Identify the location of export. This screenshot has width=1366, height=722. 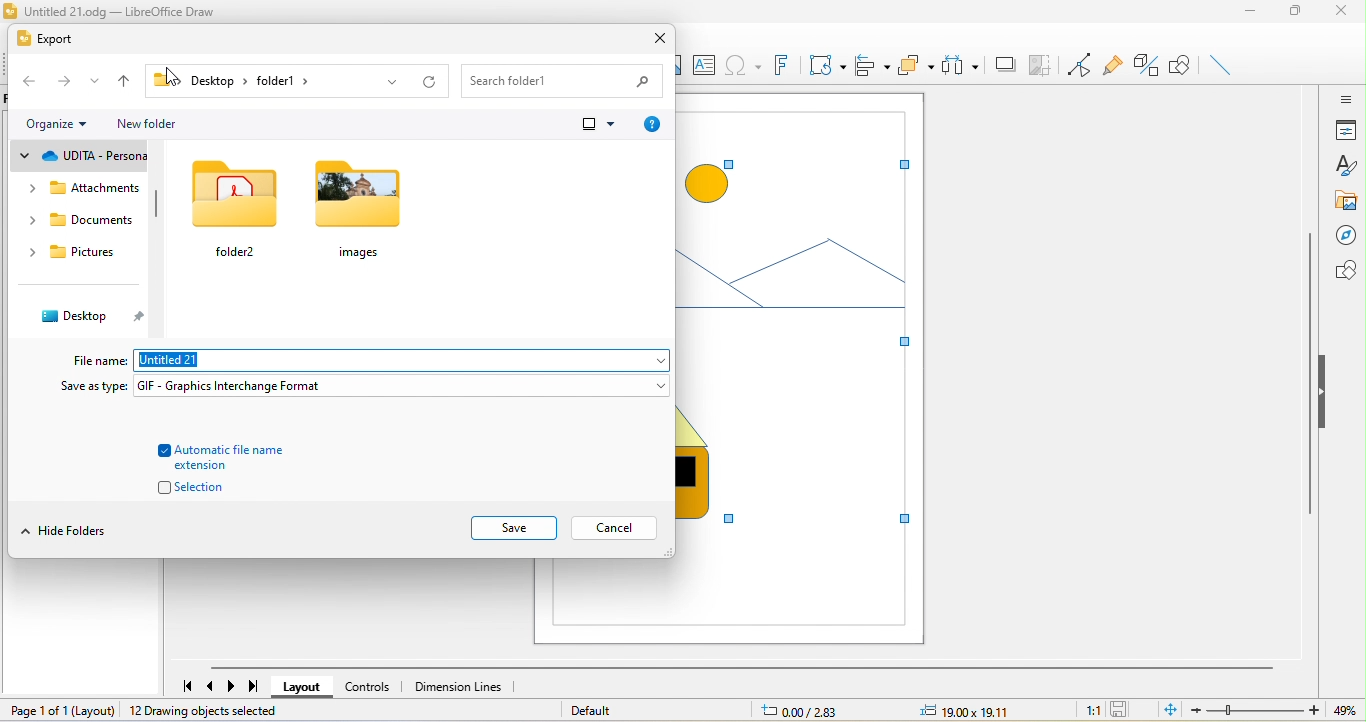
(45, 39).